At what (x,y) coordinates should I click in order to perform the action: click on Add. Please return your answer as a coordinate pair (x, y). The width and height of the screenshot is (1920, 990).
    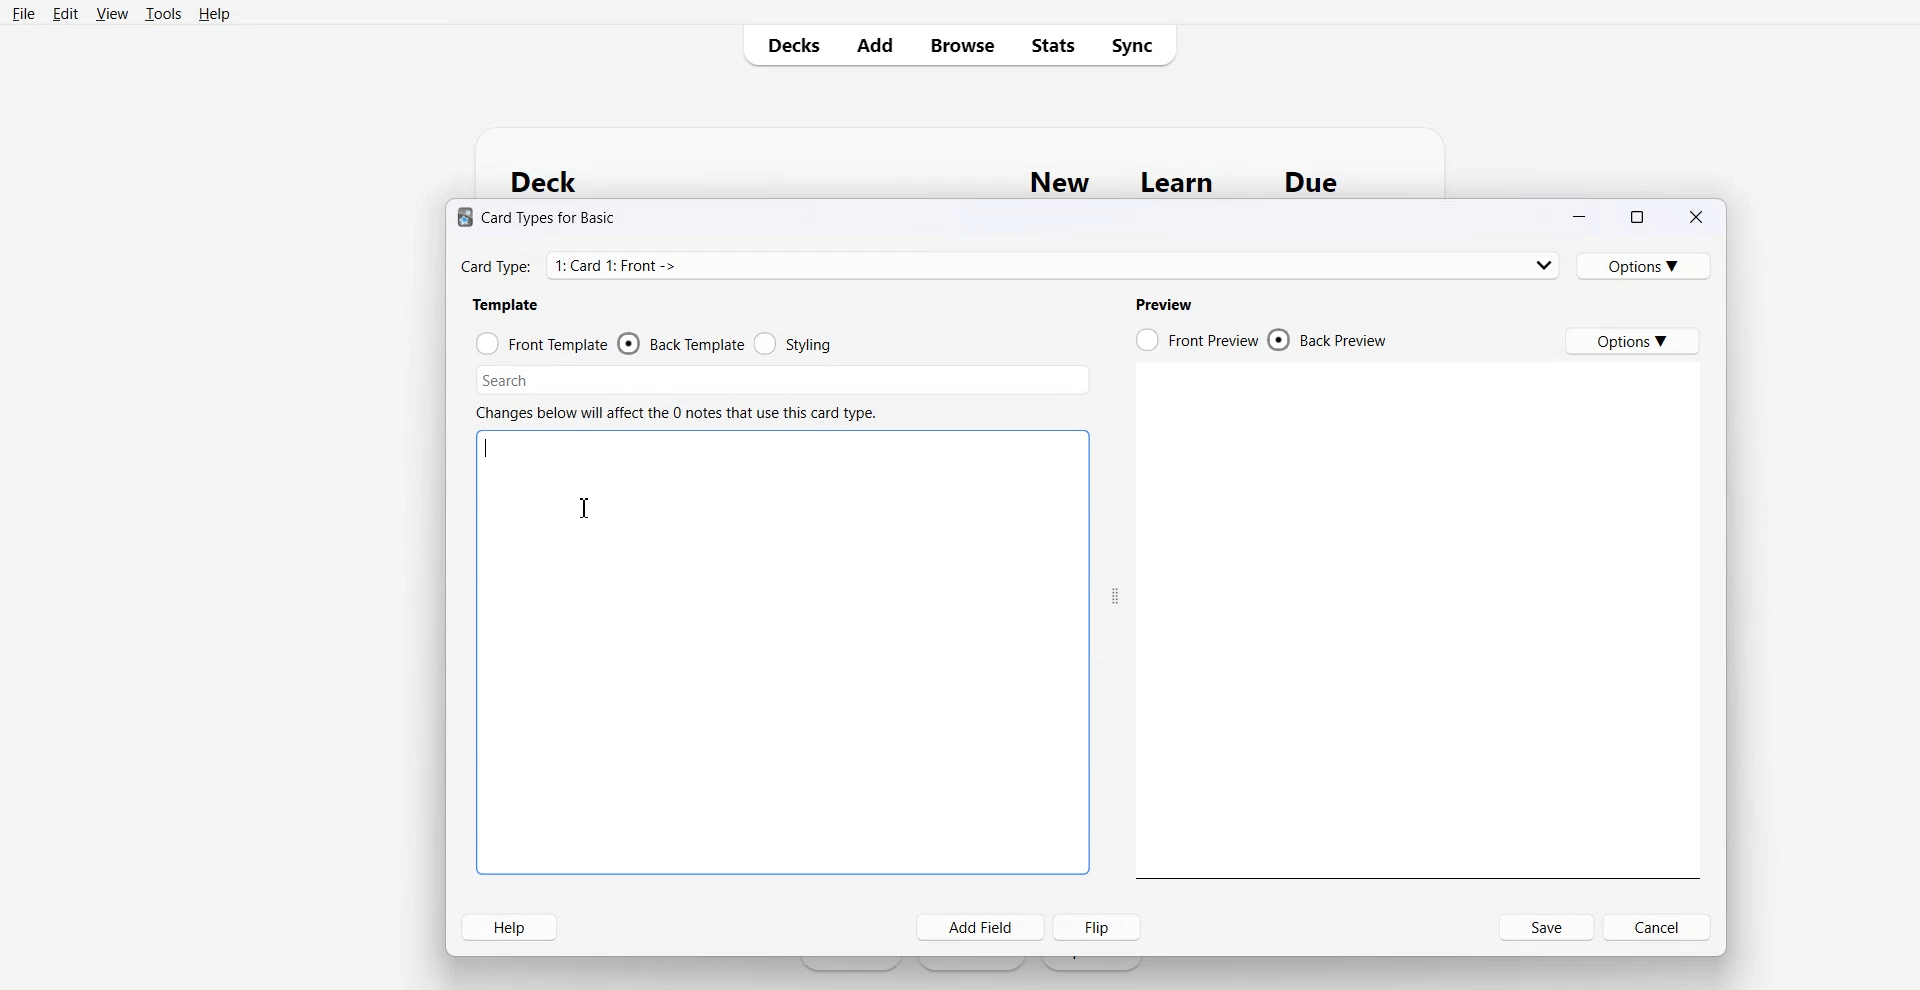
    Looking at the image, I should click on (873, 44).